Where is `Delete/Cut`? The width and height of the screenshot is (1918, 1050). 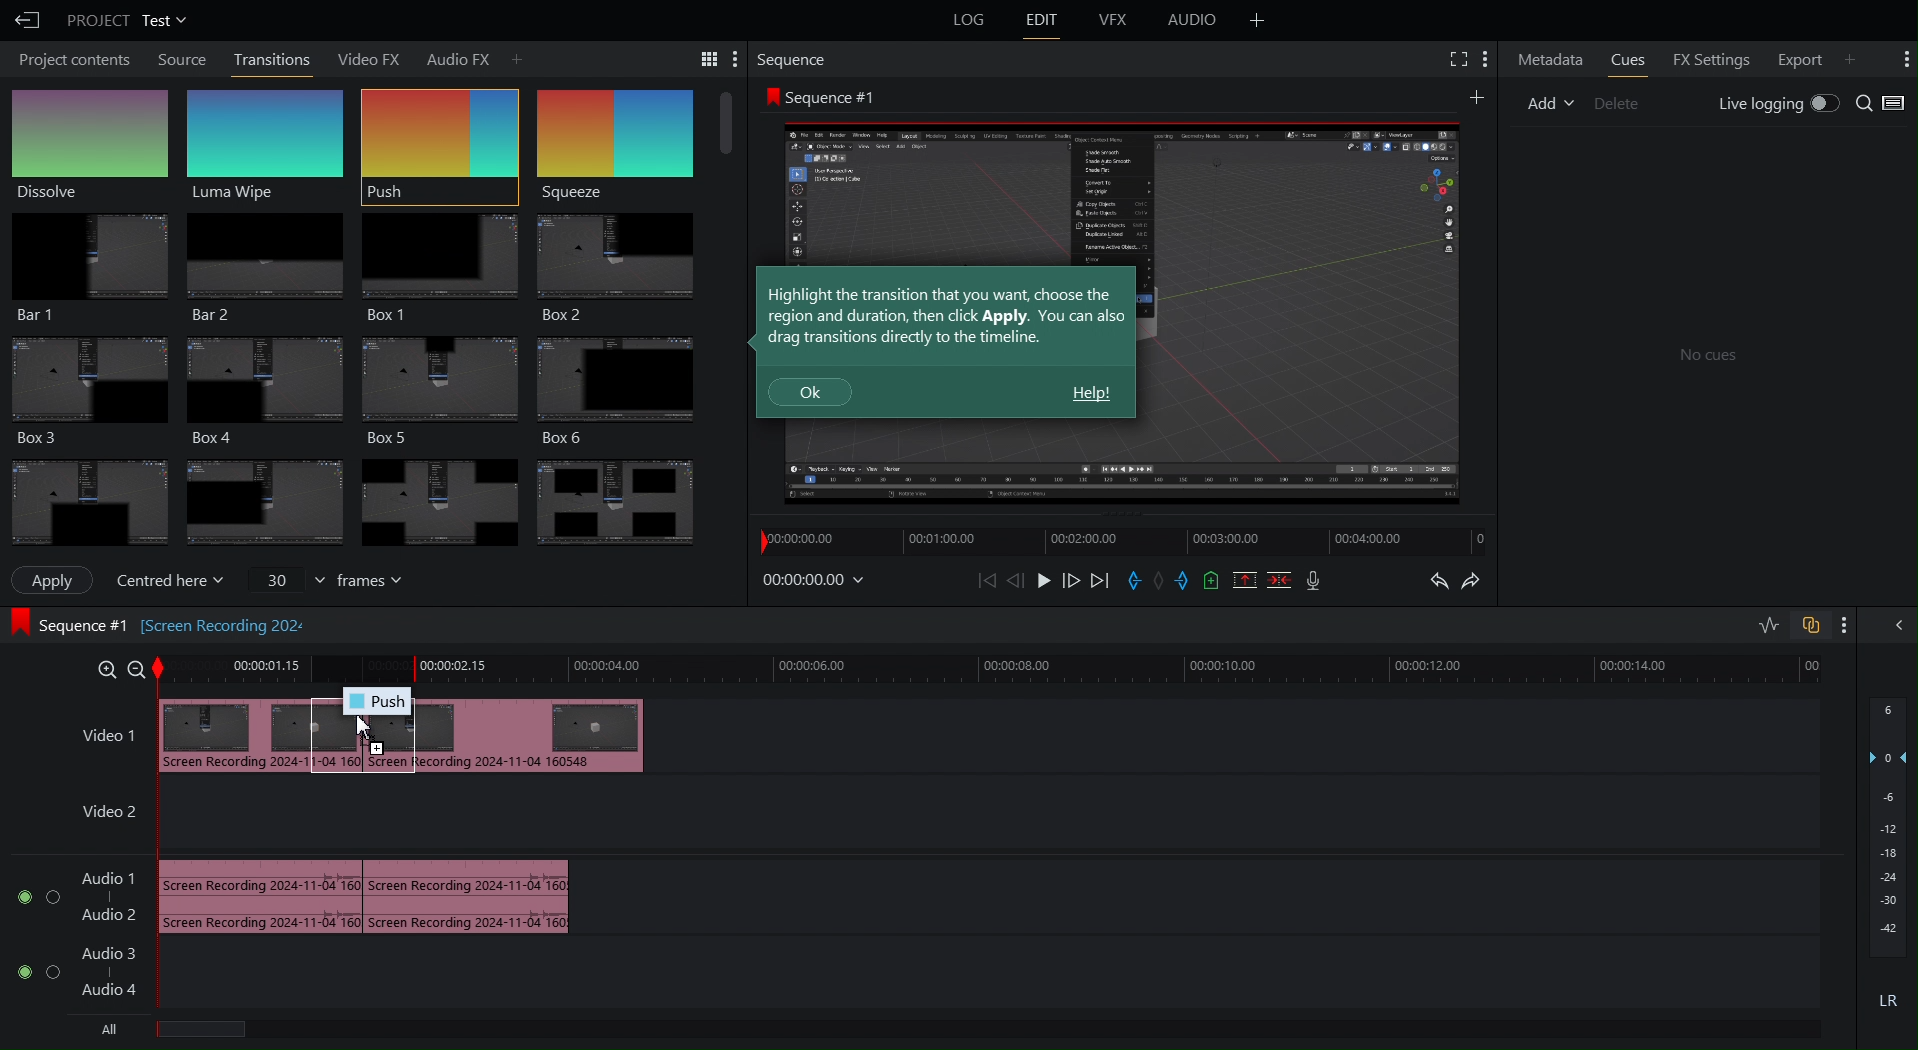 Delete/Cut is located at coordinates (1280, 579).